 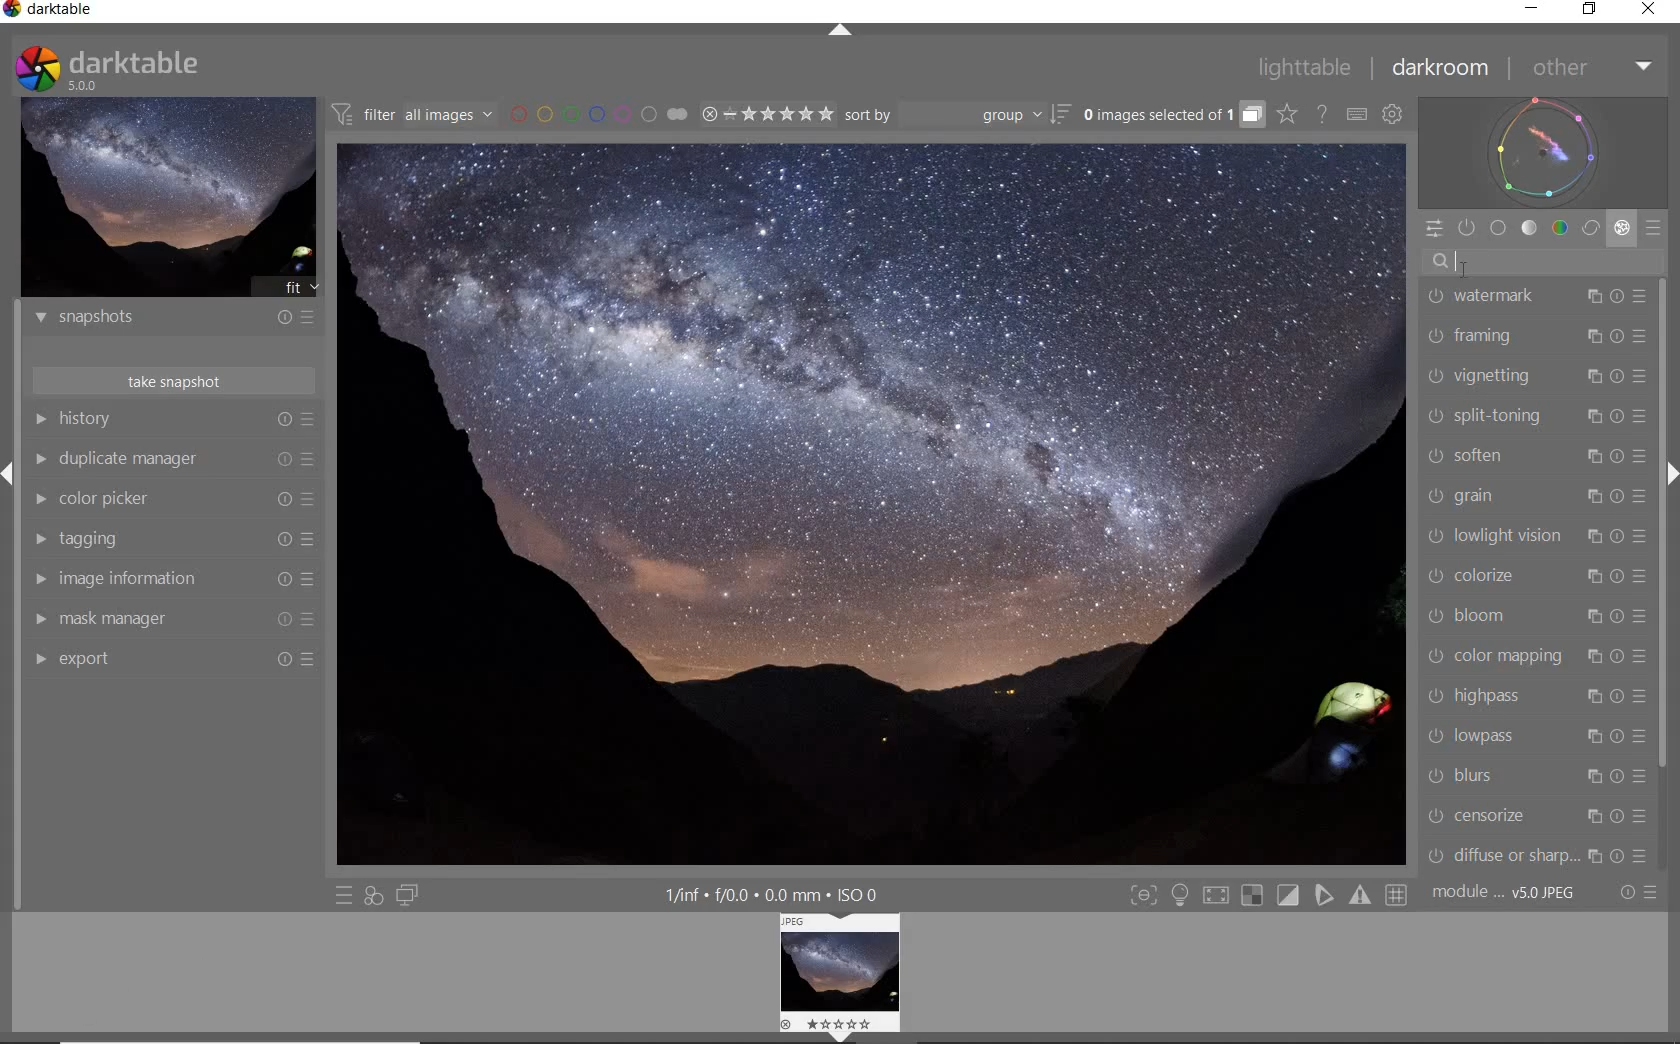 What do you see at coordinates (1591, 10) in the screenshot?
I see `RESTORE` at bounding box center [1591, 10].